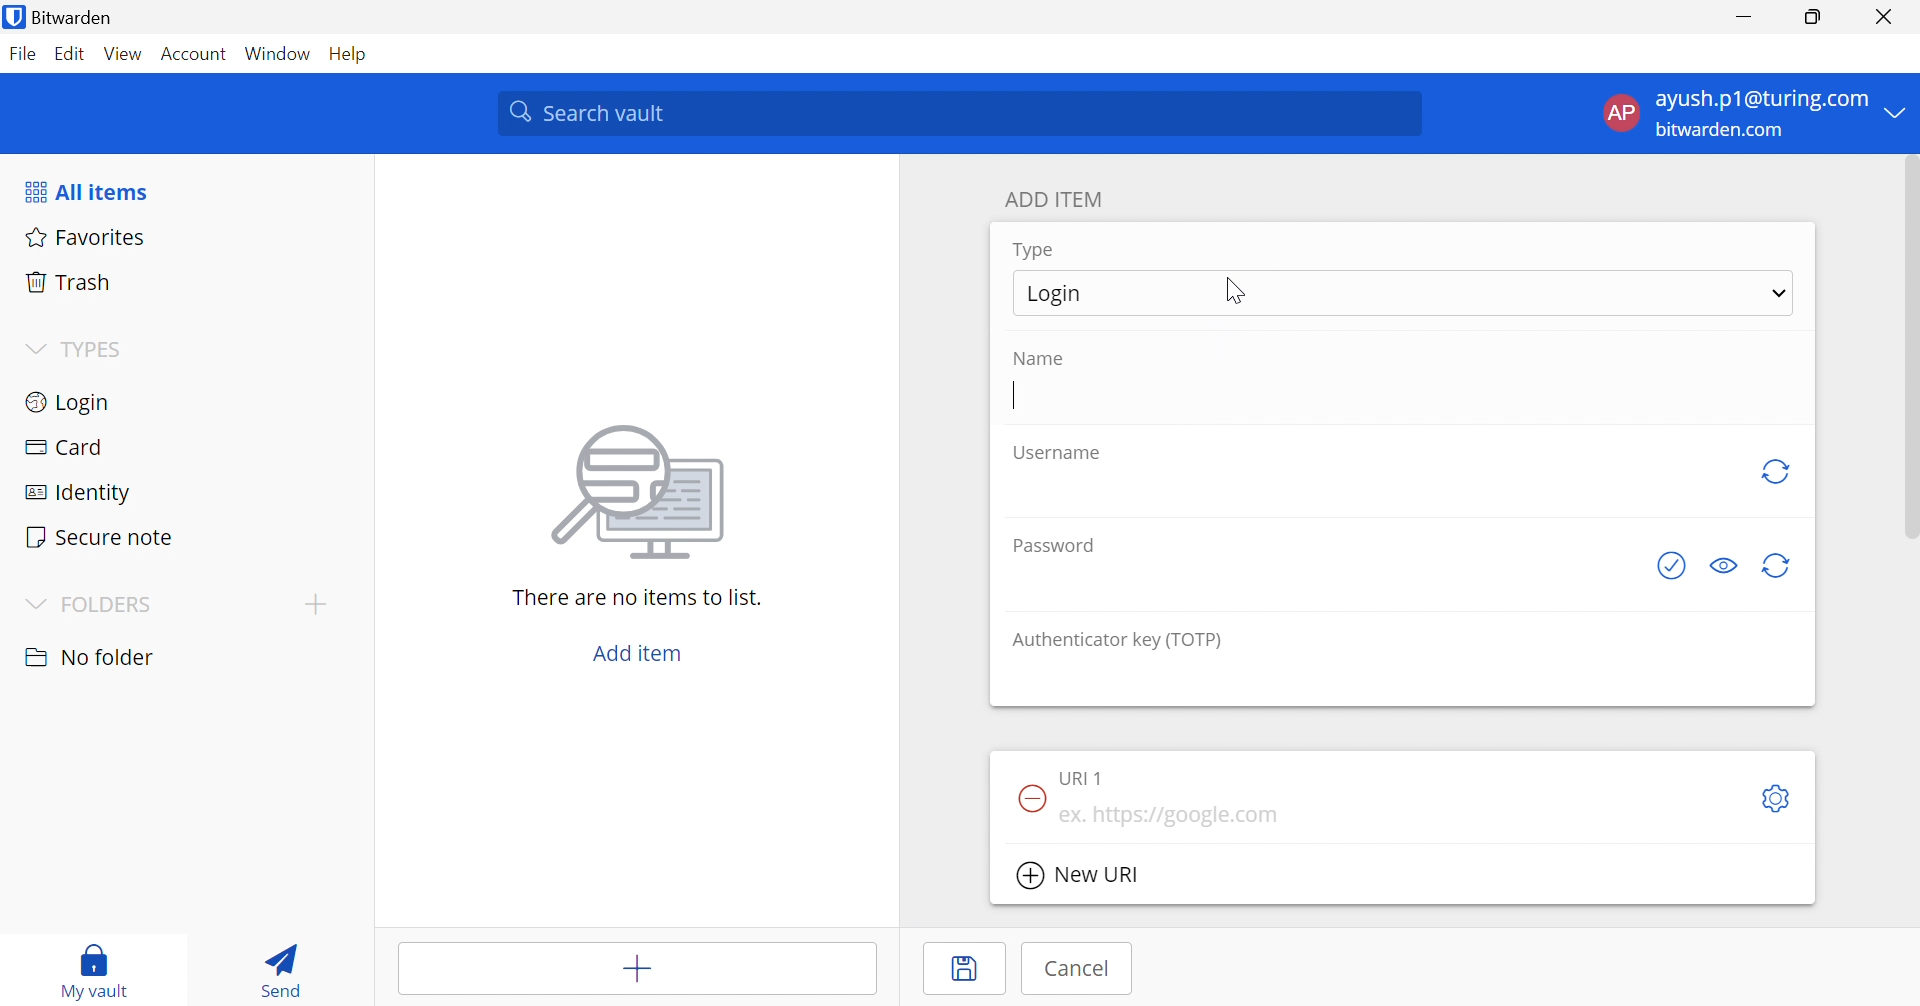 This screenshot has width=1920, height=1006. What do you see at coordinates (1085, 877) in the screenshot?
I see `New URI` at bounding box center [1085, 877].